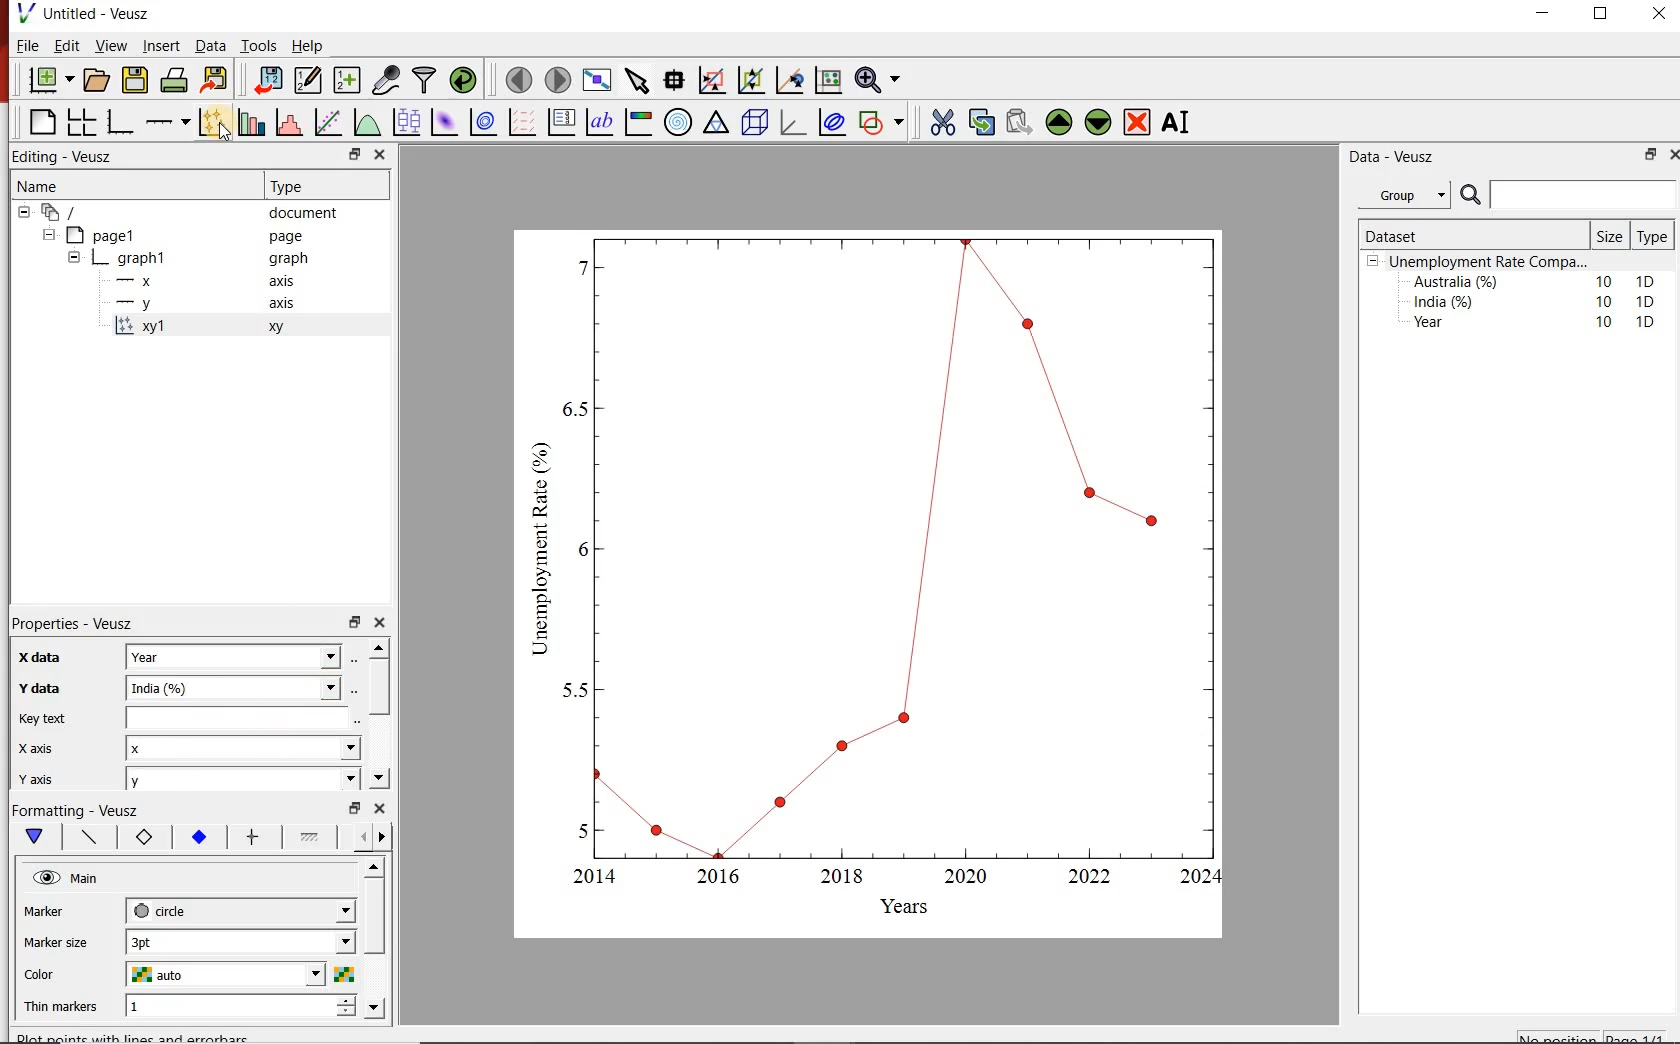  I want to click on plot points with lines and errorbars, so click(212, 121).